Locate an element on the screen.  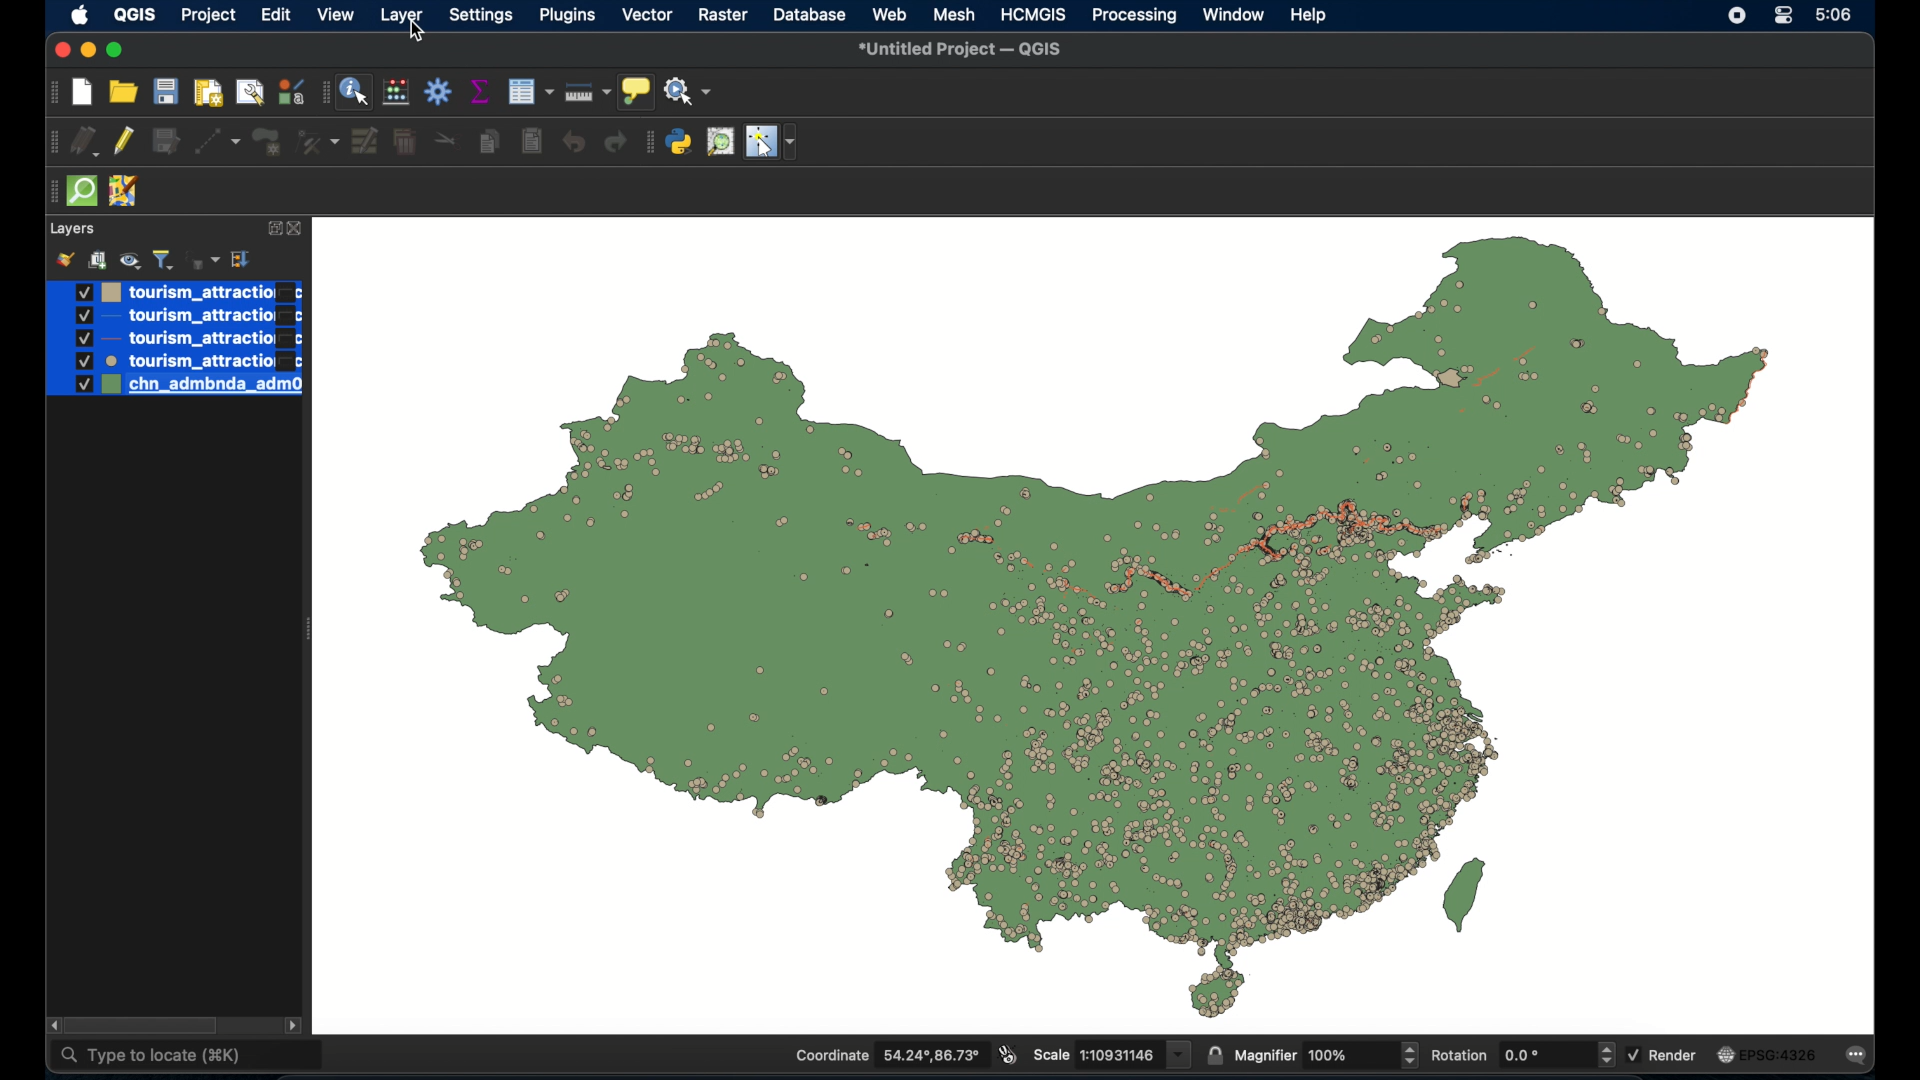
view is located at coordinates (337, 16).